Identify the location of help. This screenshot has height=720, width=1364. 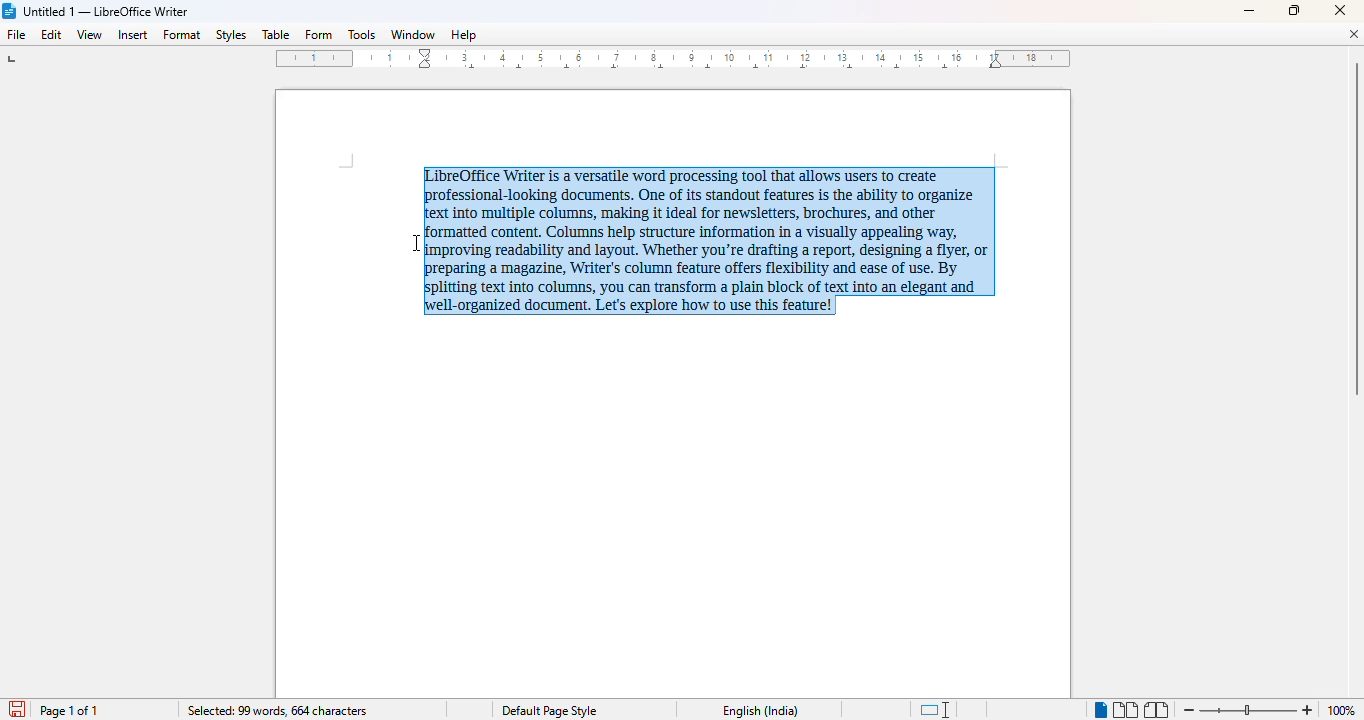
(464, 34).